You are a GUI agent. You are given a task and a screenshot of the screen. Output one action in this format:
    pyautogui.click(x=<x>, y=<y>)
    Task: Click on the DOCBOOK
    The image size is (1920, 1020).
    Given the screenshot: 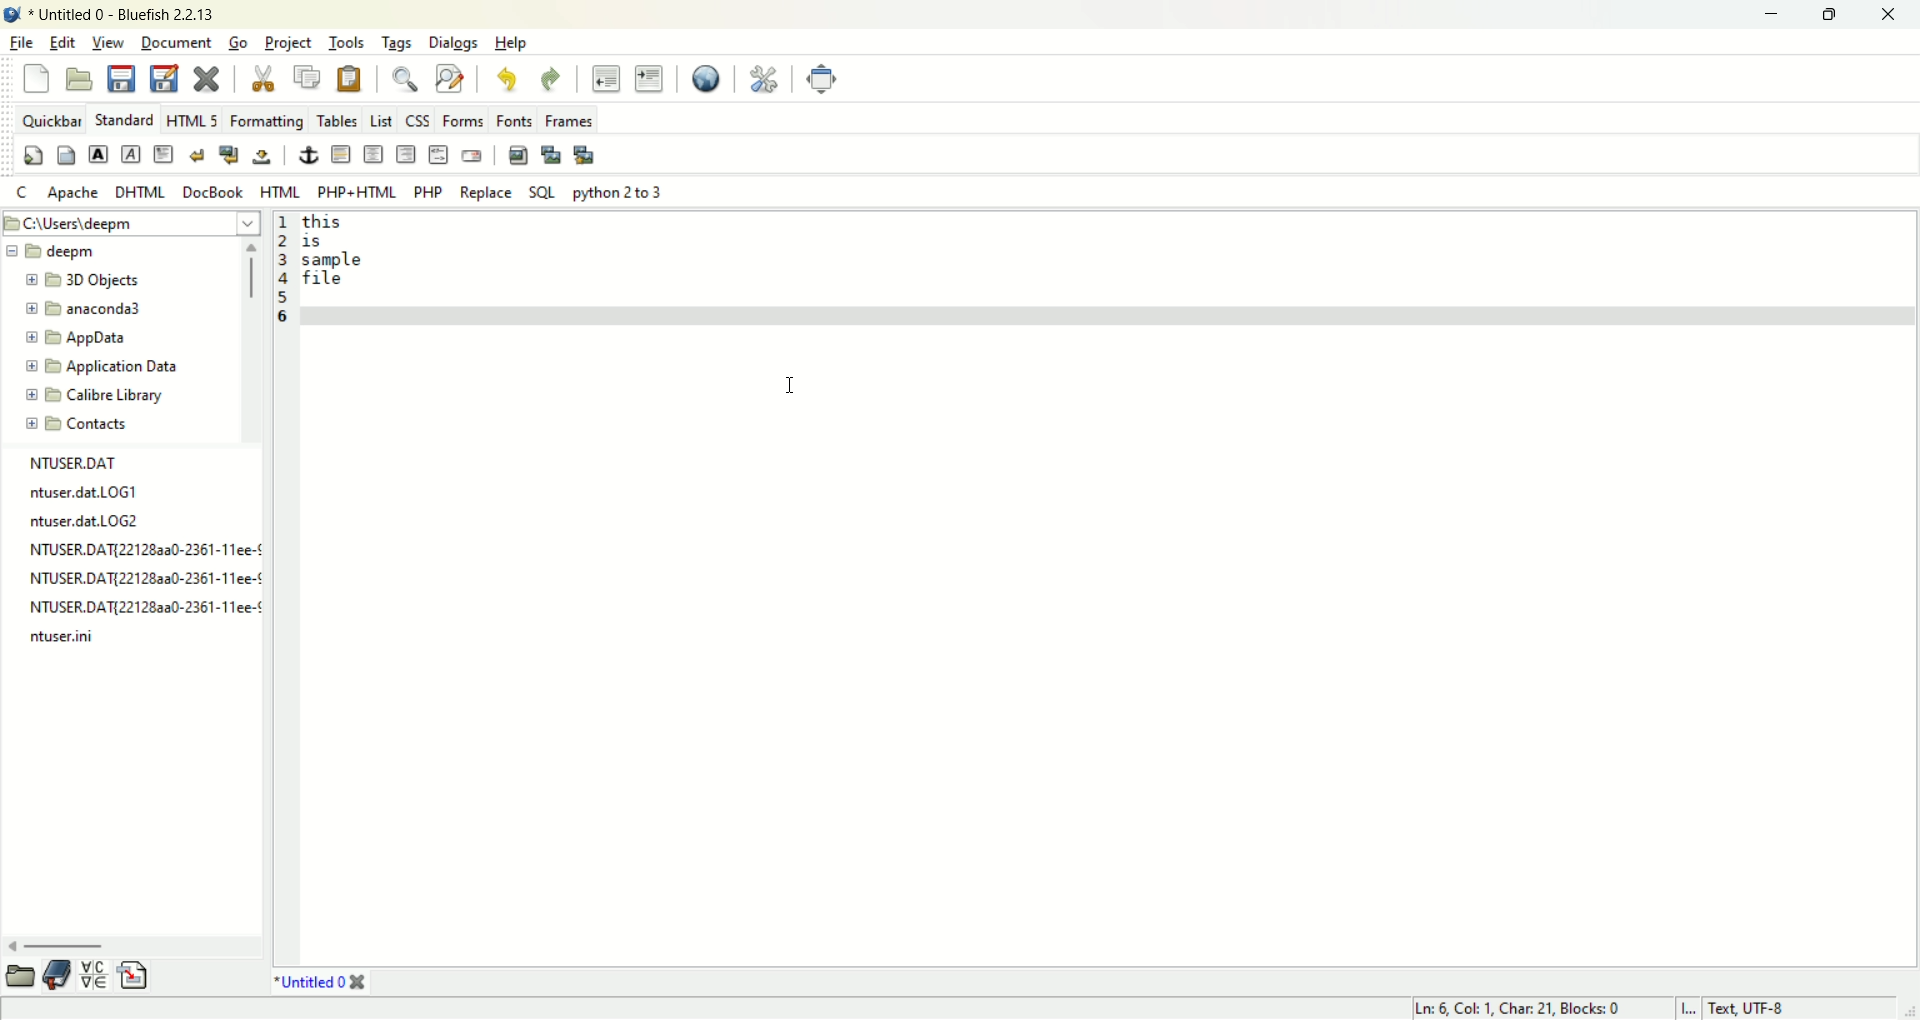 What is the action you would take?
    pyautogui.click(x=212, y=192)
    